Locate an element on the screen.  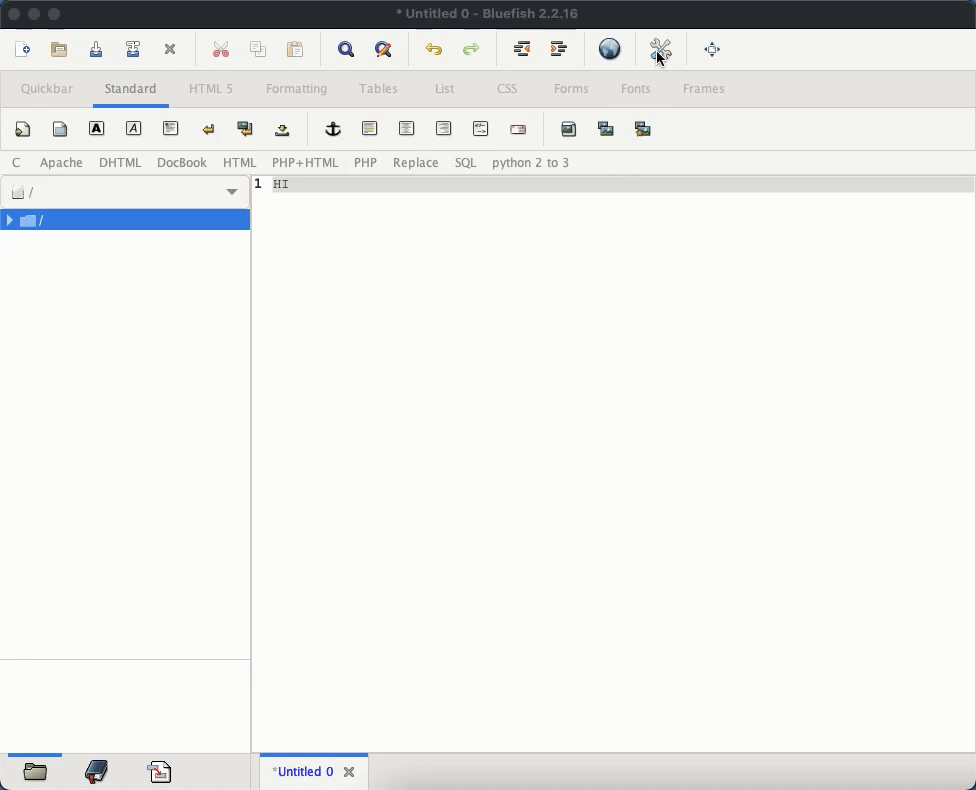
php + html is located at coordinates (306, 163).